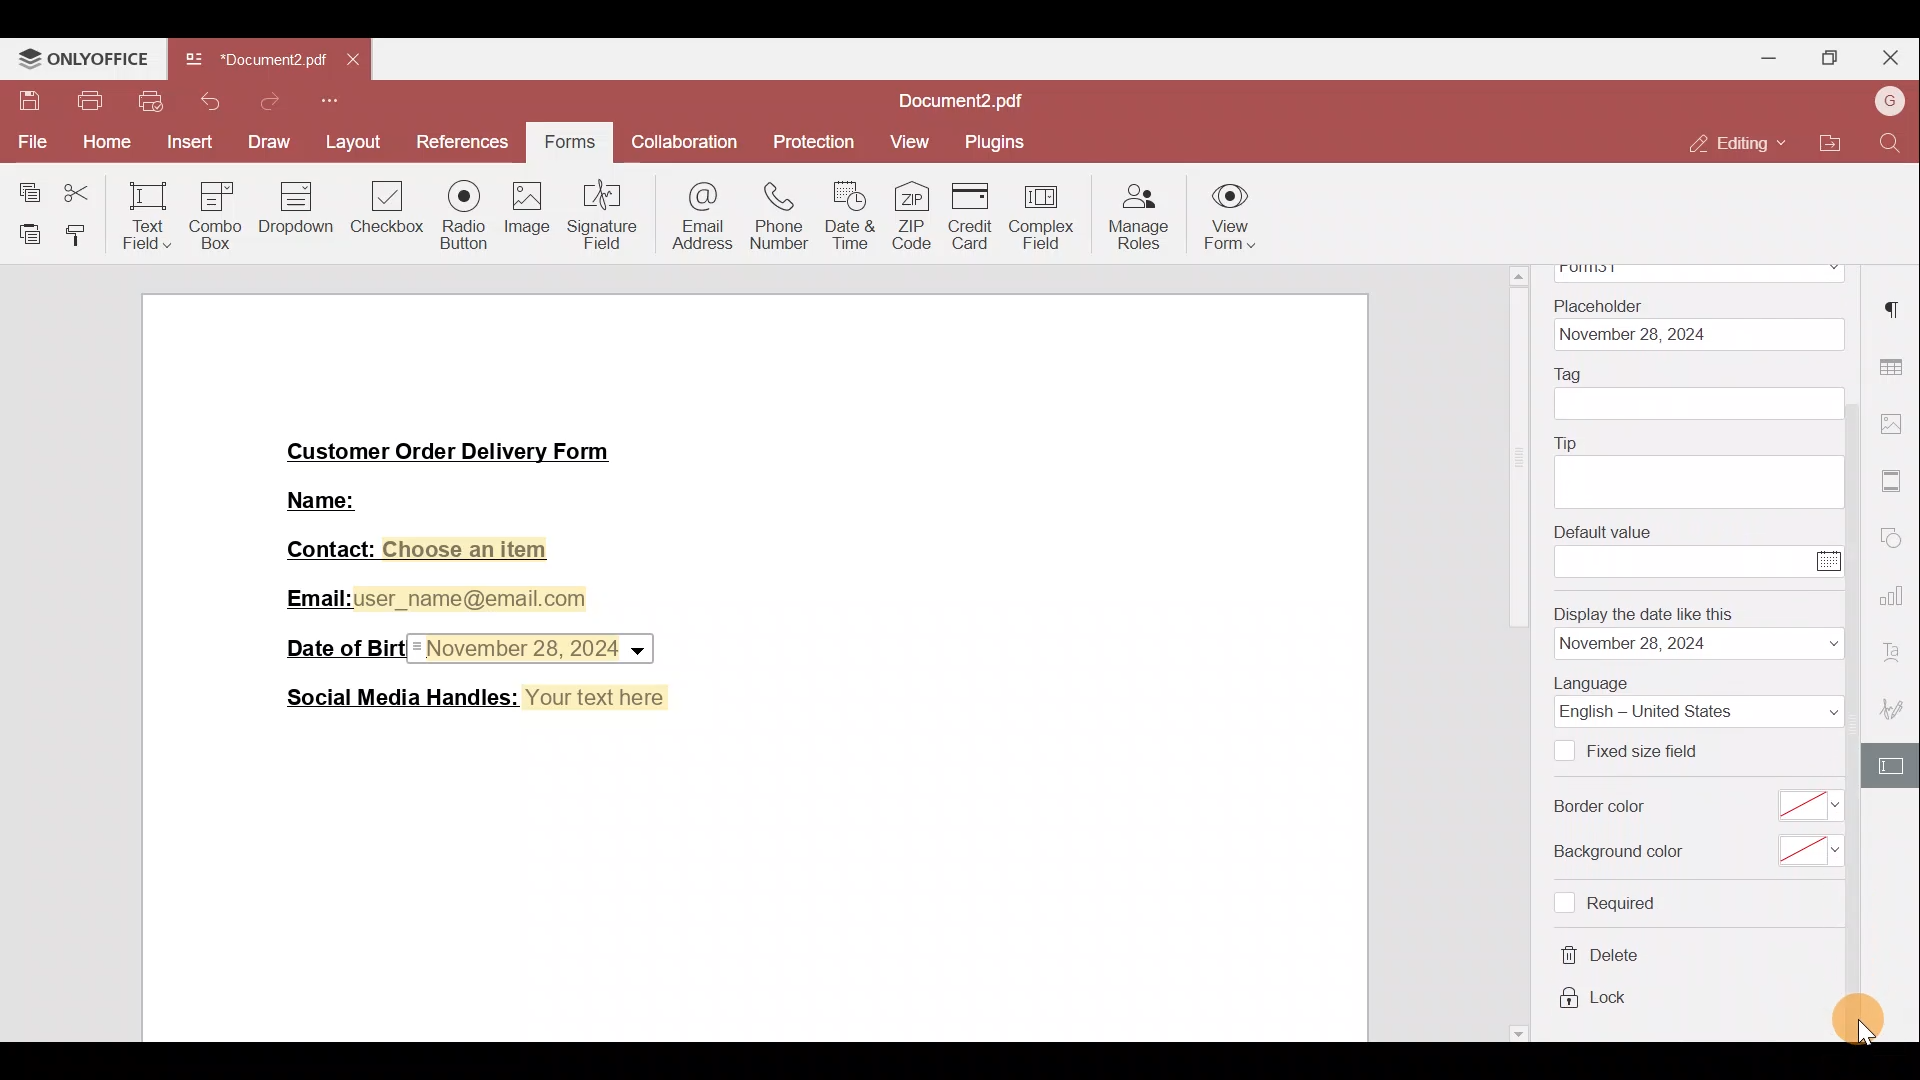 Image resolution: width=1920 pixels, height=1080 pixels. What do you see at coordinates (1604, 956) in the screenshot?
I see `delete` at bounding box center [1604, 956].